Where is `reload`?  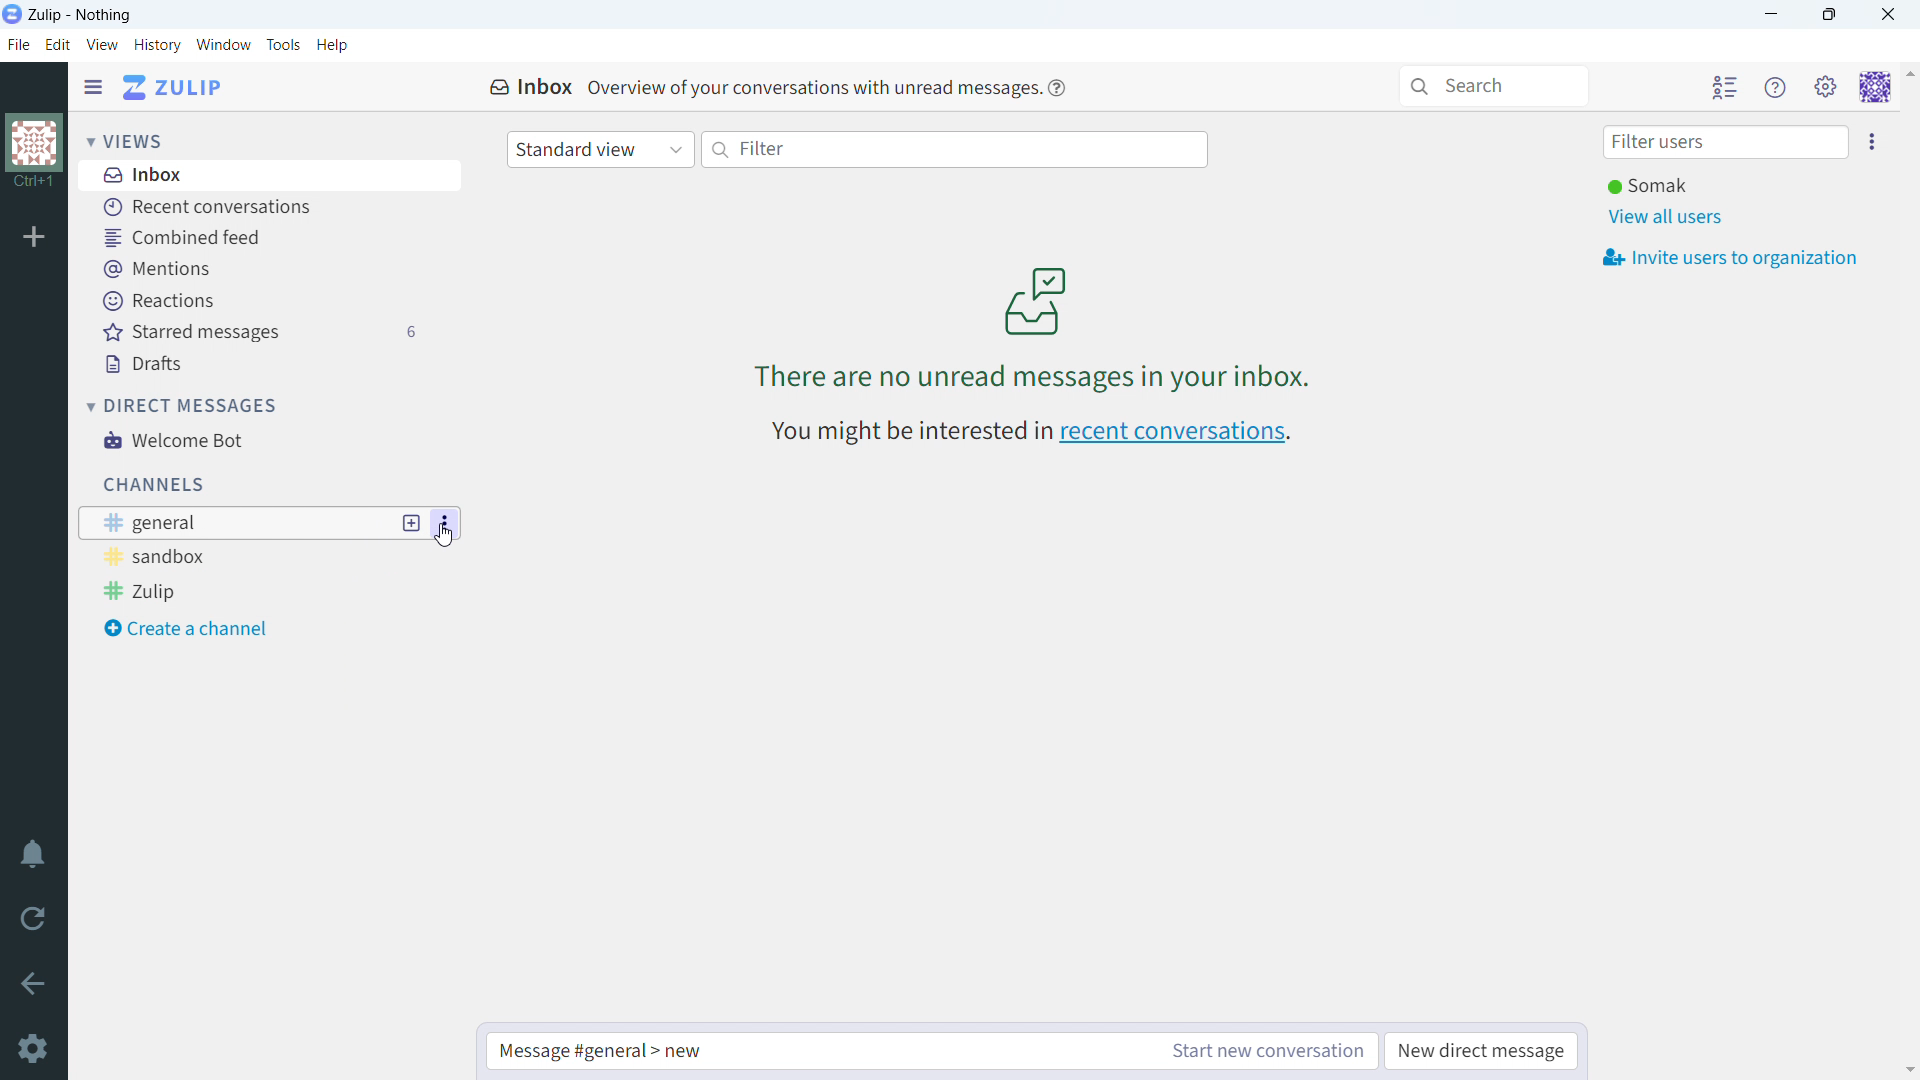 reload is located at coordinates (33, 917).